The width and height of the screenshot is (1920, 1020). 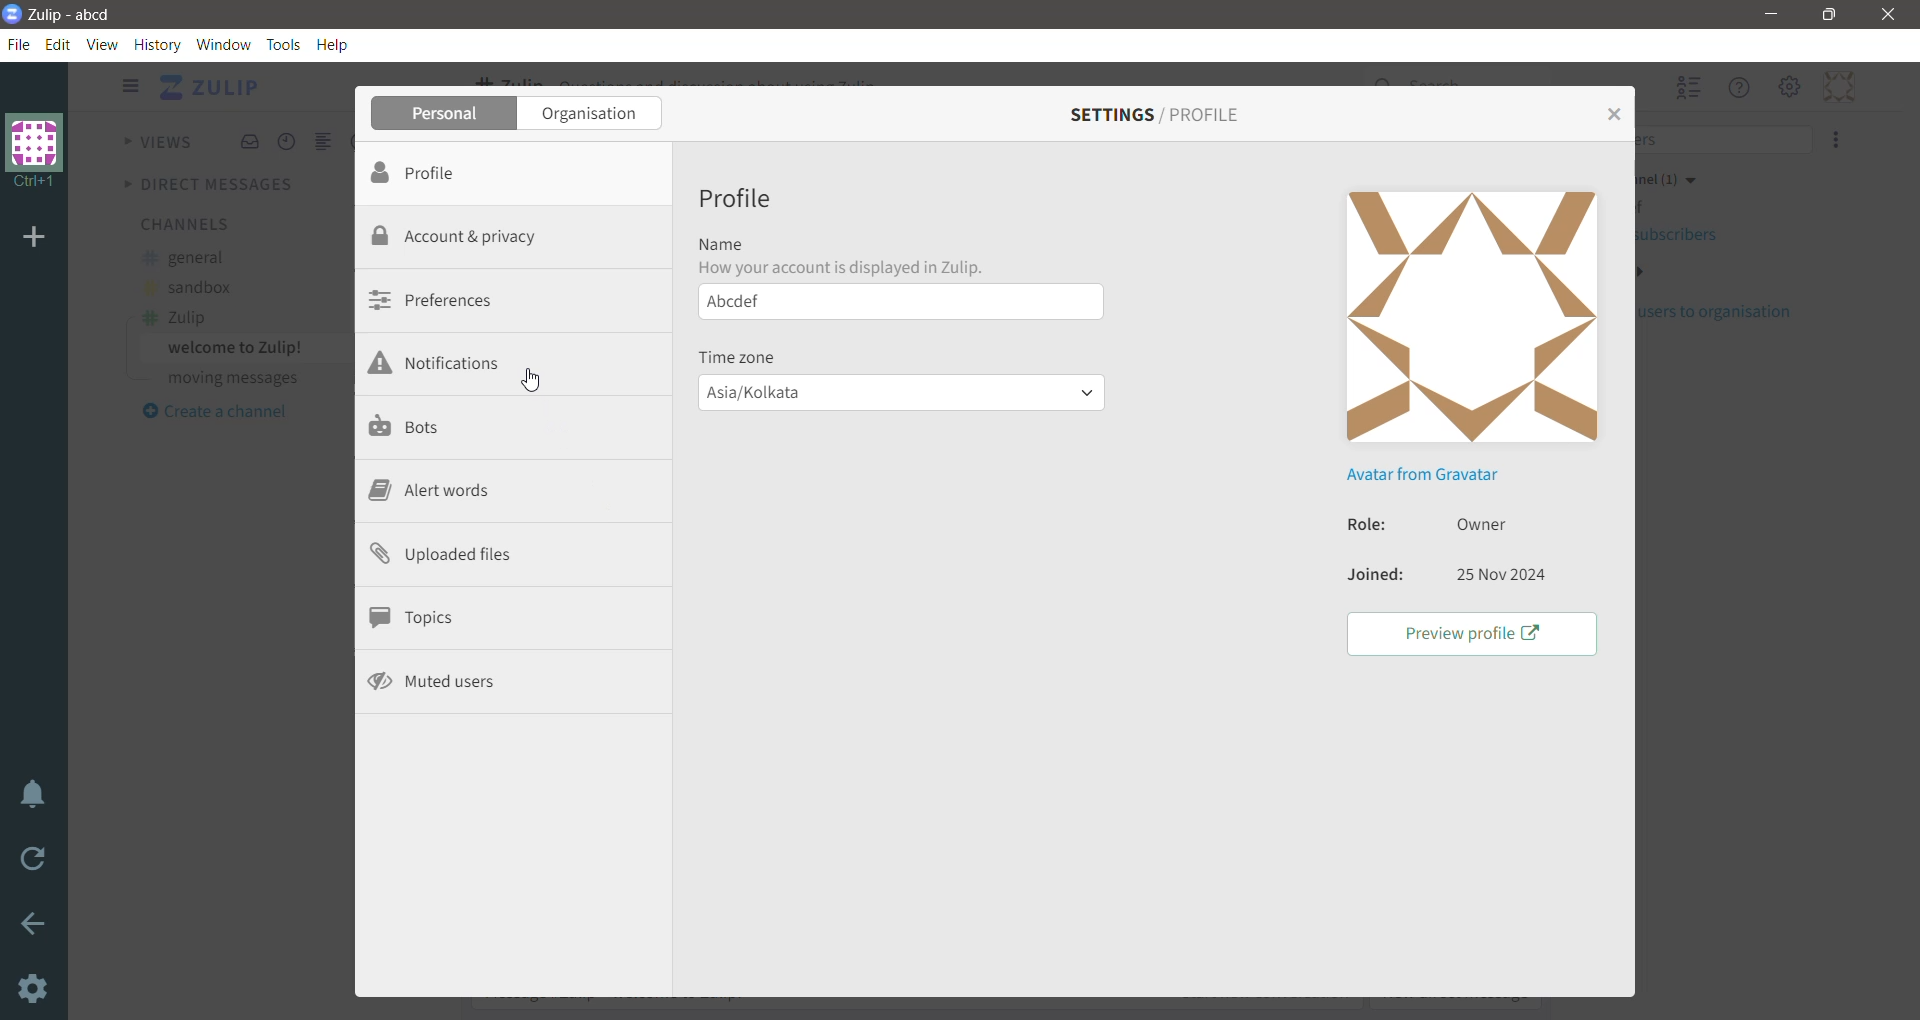 I want to click on Restore Down, so click(x=1831, y=15).